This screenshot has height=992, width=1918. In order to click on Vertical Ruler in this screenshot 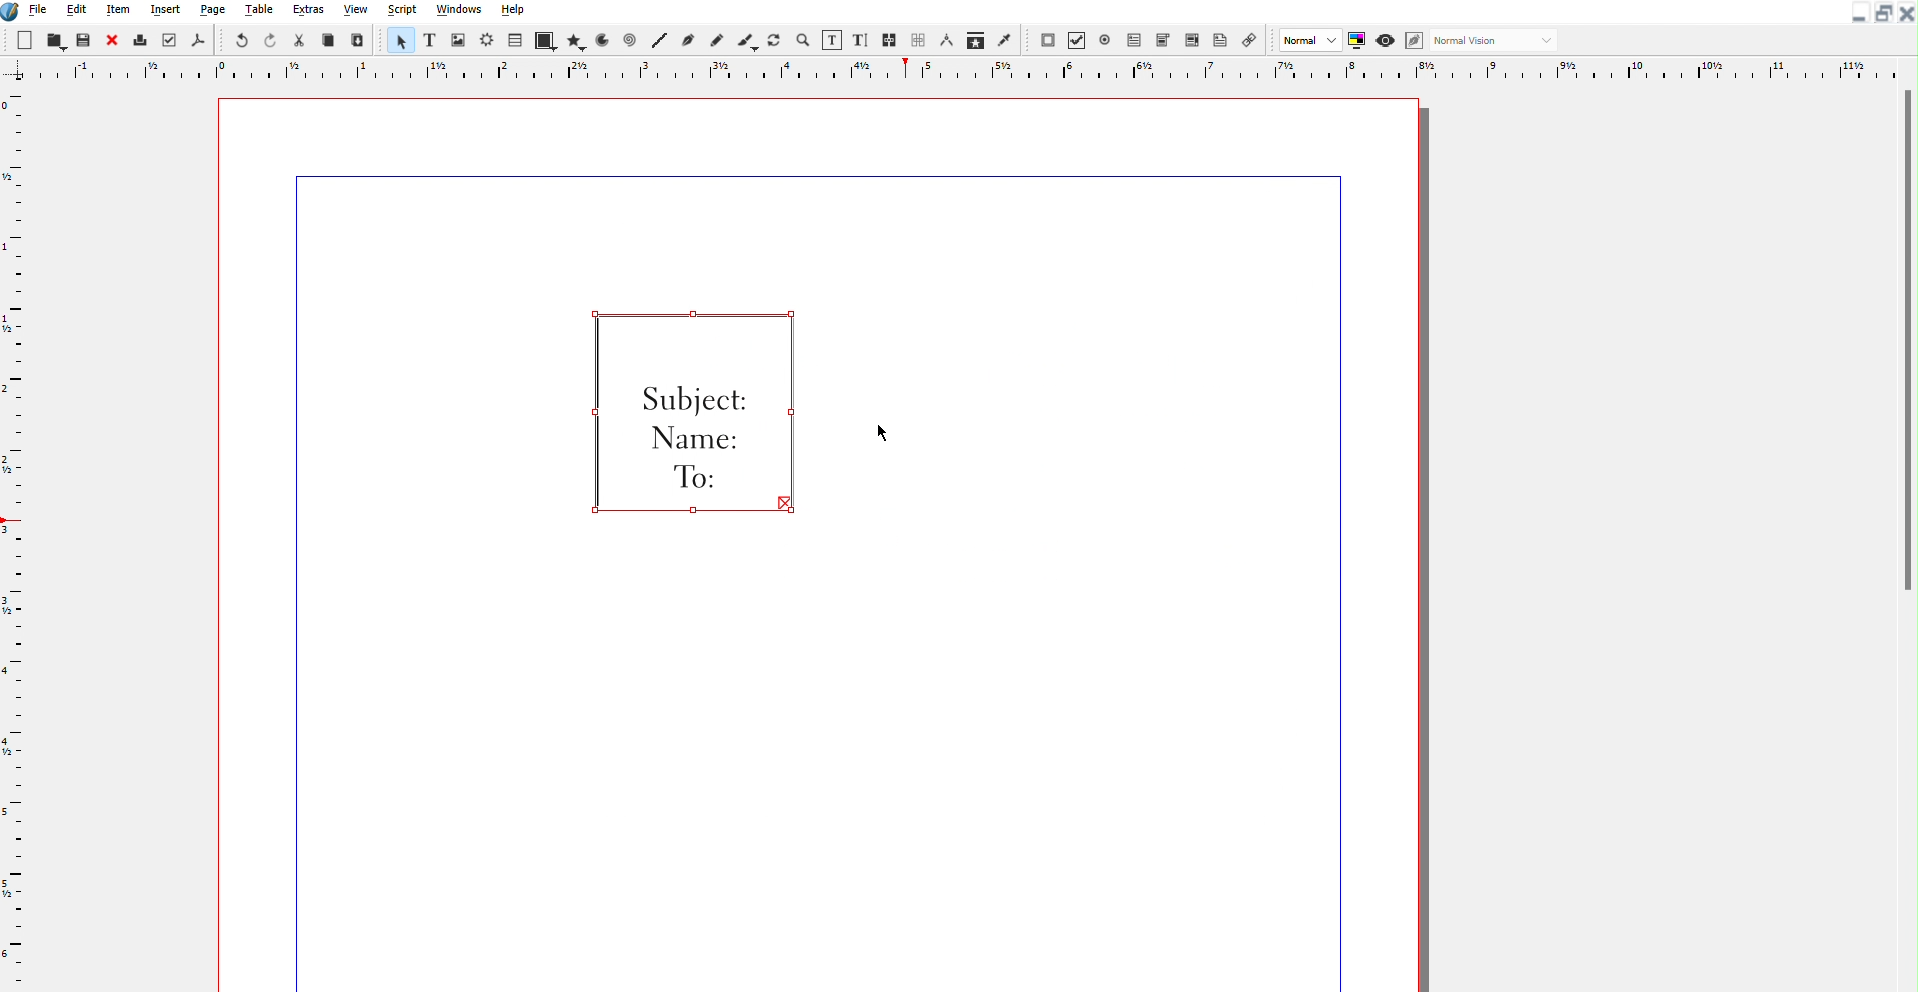, I will do `click(18, 538)`.